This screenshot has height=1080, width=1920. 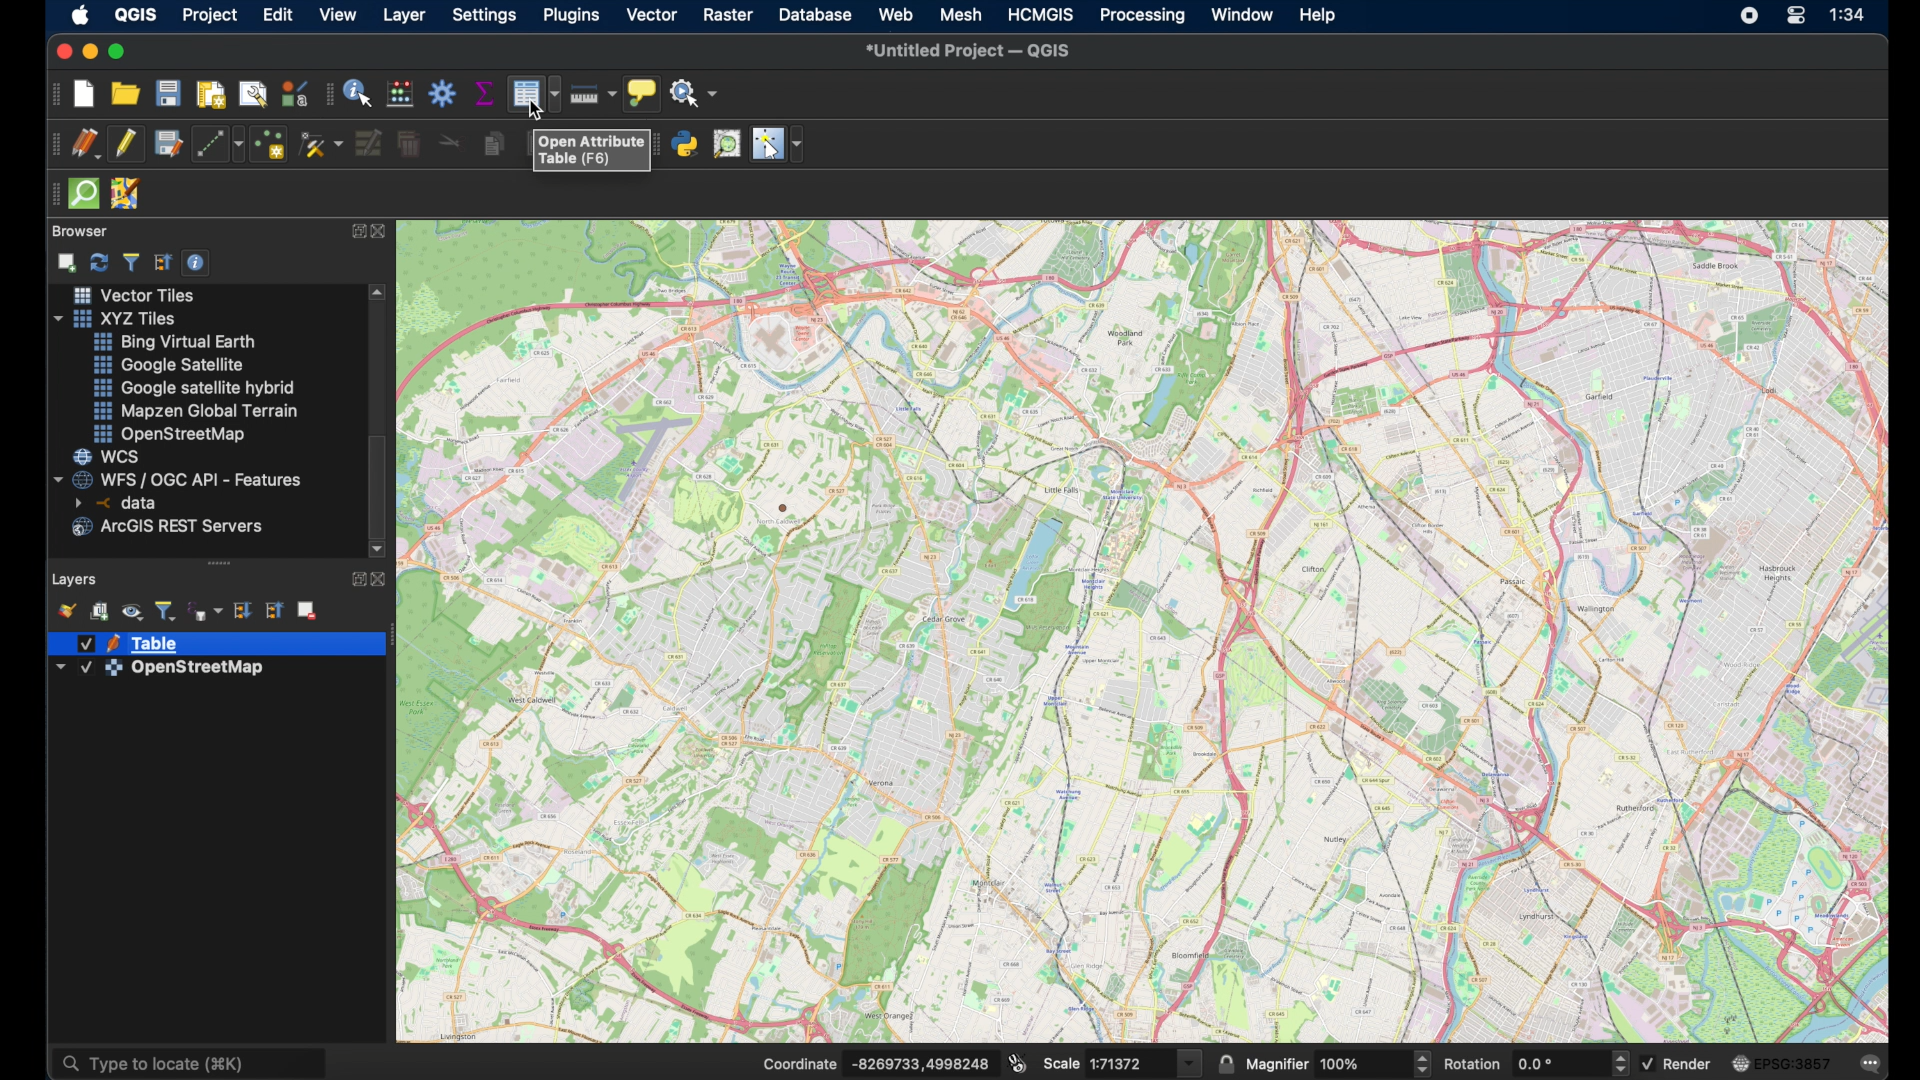 What do you see at coordinates (1277, 1062) in the screenshot?
I see `magnifier` at bounding box center [1277, 1062].